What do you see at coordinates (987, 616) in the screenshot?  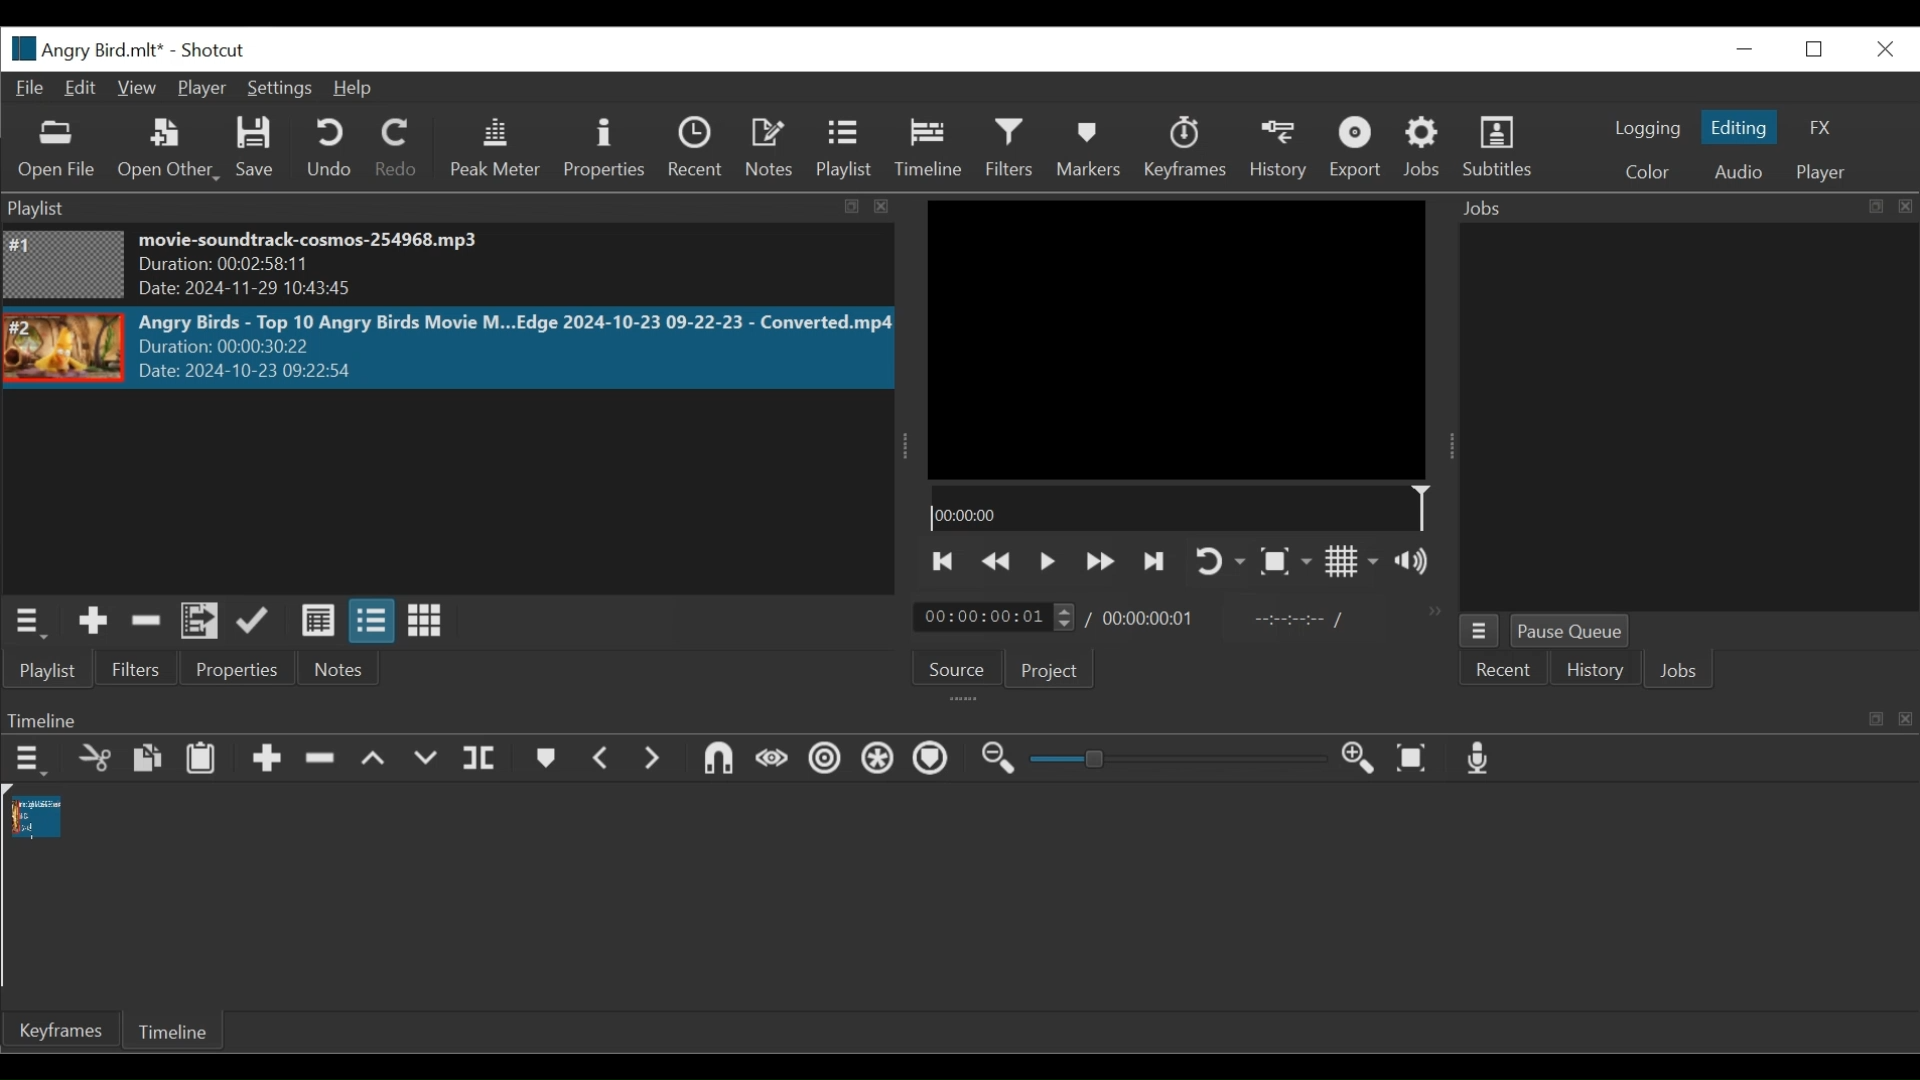 I see `/ 00:00:00:01(Current duration)` at bounding box center [987, 616].